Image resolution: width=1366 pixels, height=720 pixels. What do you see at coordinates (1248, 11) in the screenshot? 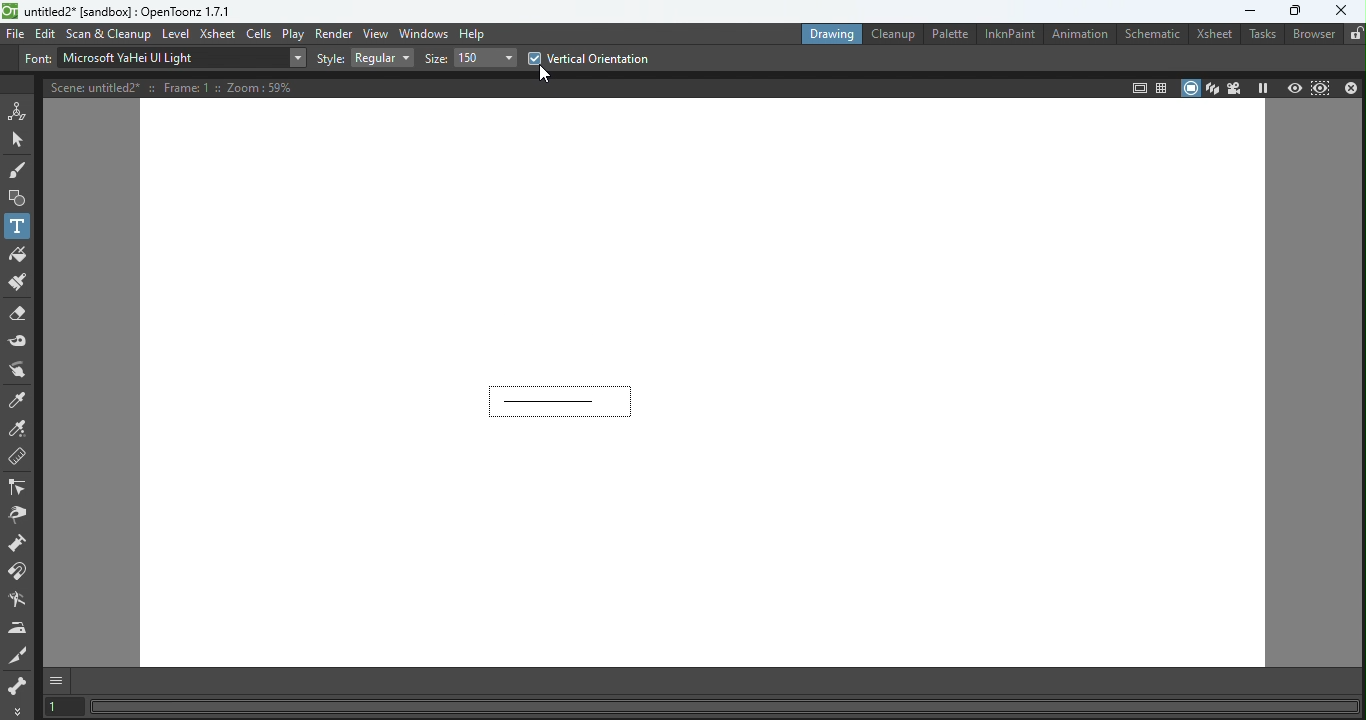
I see `Minimize` at bounding box center [1248, 11].